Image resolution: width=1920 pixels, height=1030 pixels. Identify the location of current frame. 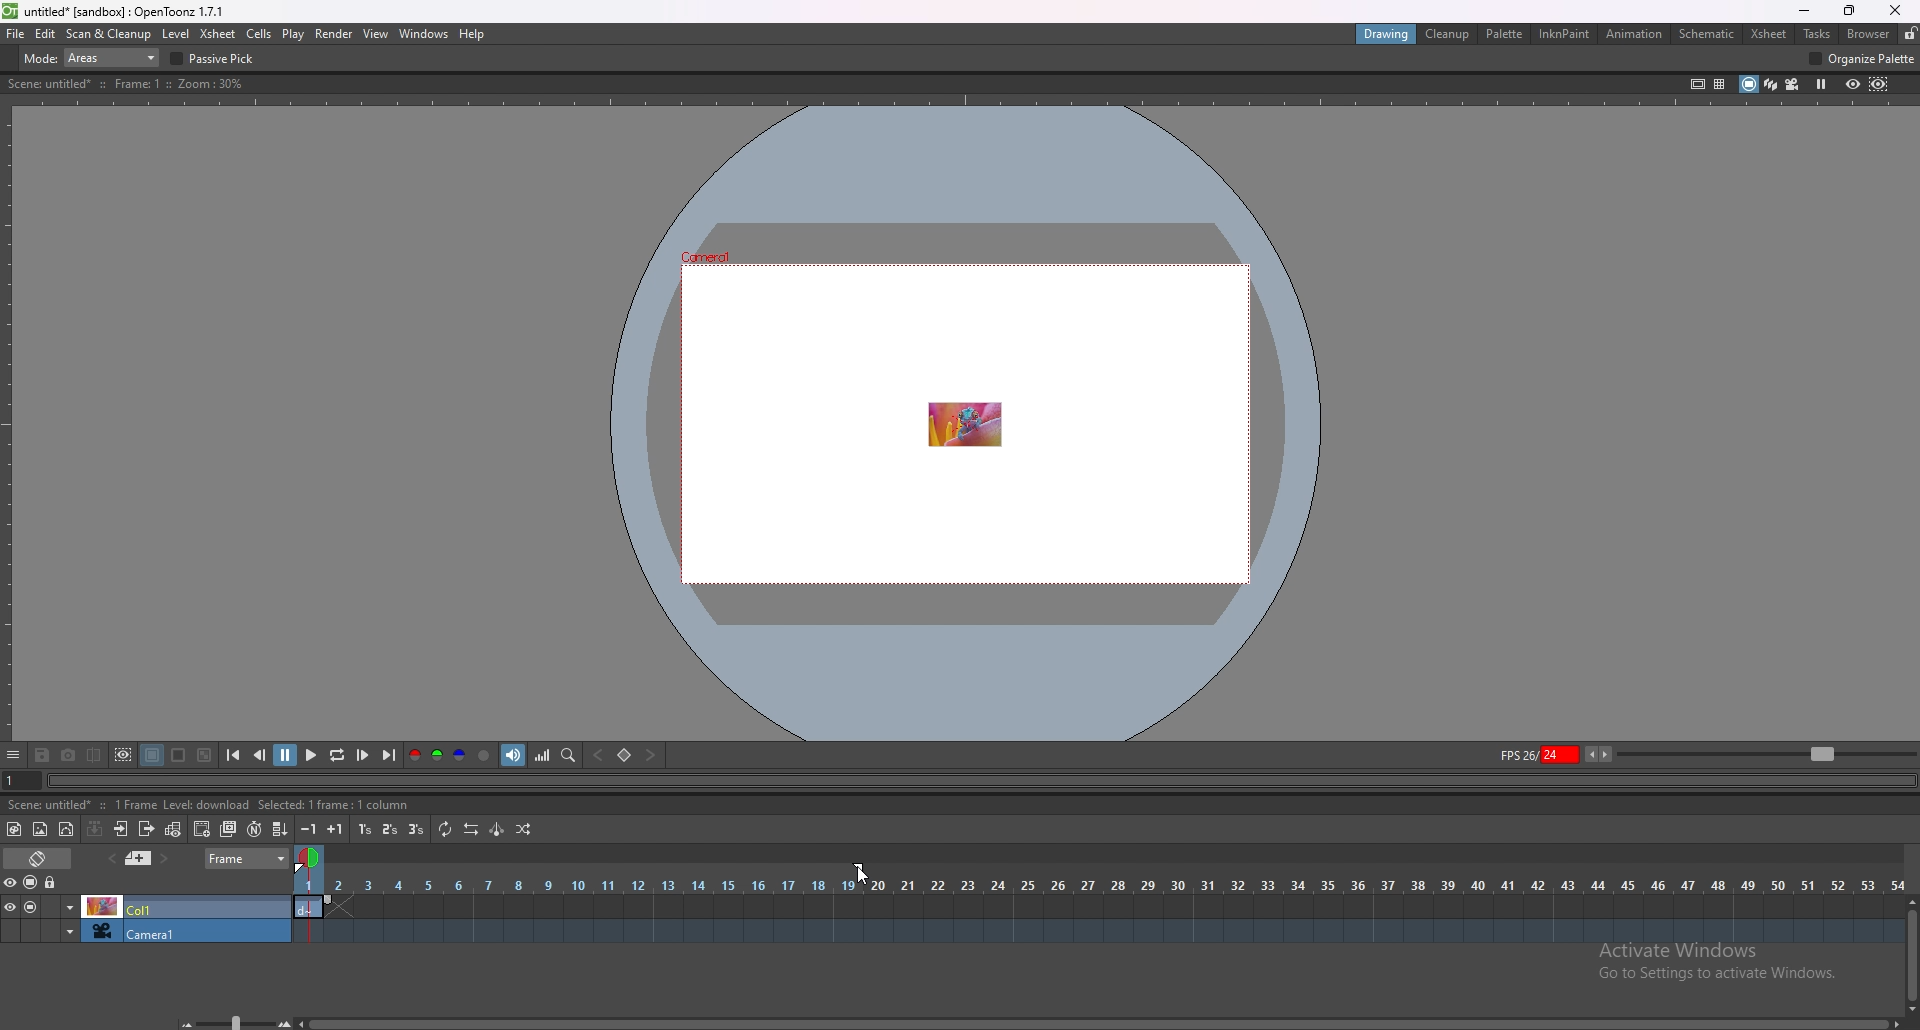
(17, 779).